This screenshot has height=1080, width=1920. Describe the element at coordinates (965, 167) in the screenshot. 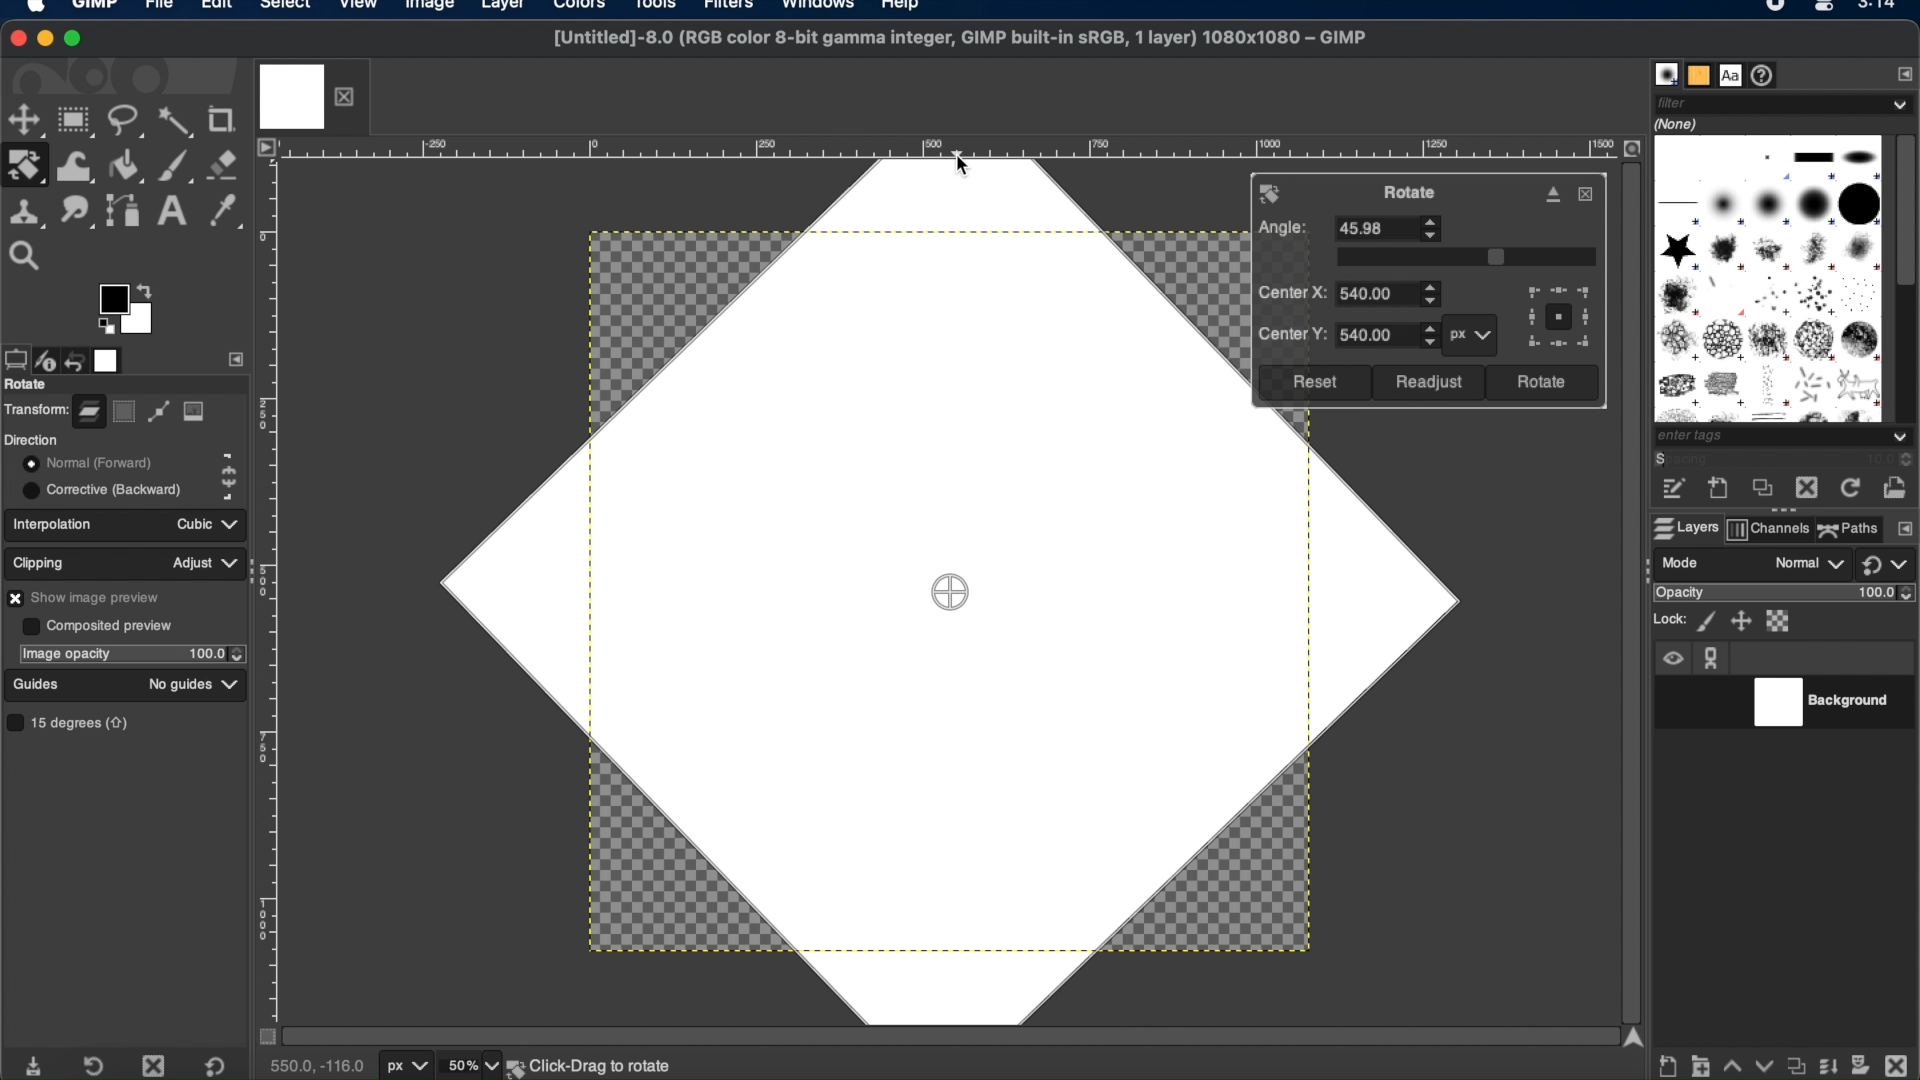

I see `cursor` at that location.